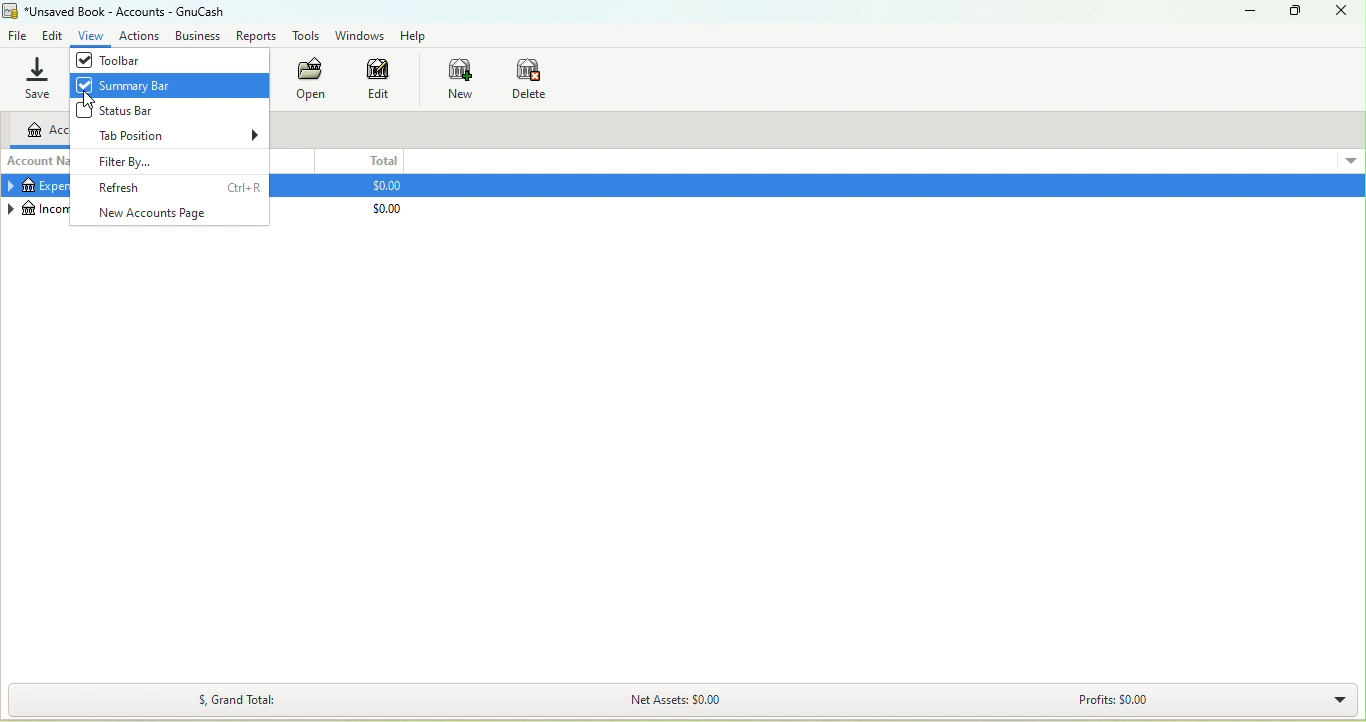 Image resolution: width=1366 pixels, height=722 pixels. I want to click on Minimize, so click(1248, 13).